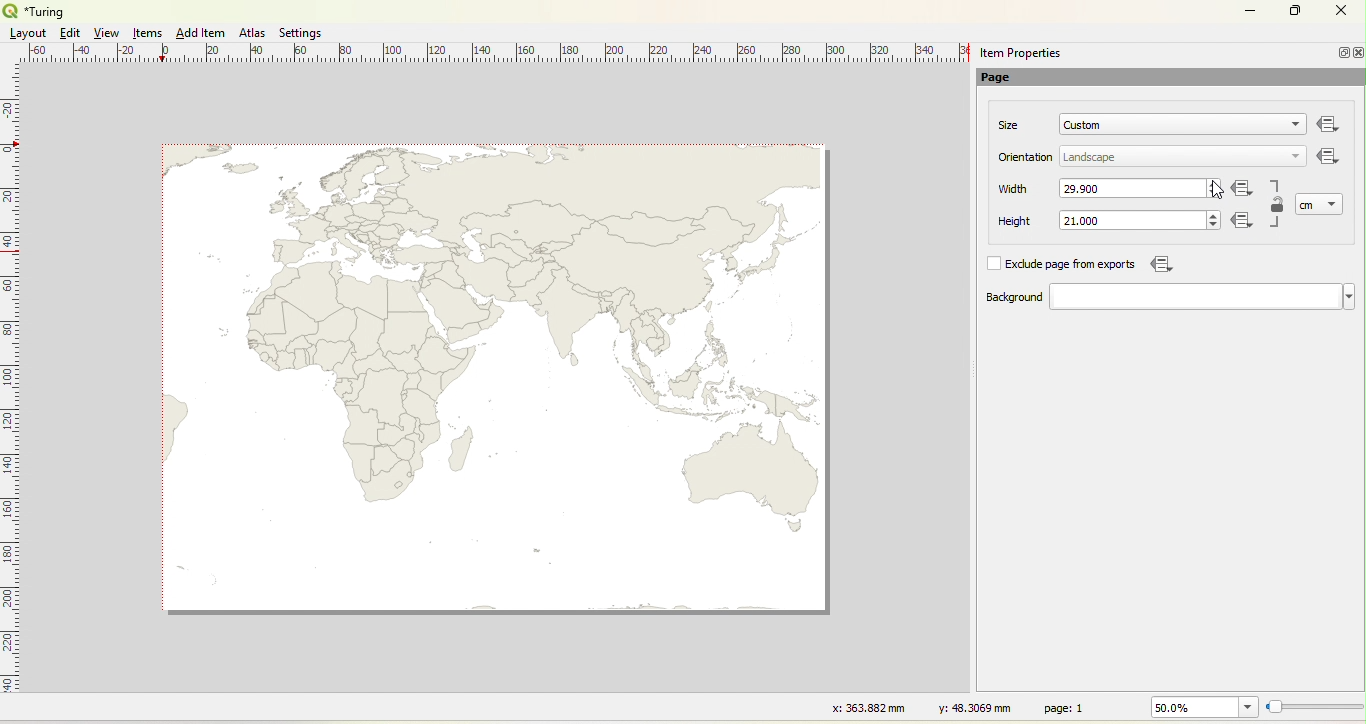 This screenshot has width=1366, height=724. I want to click on Minimize, so click(1250, 9).